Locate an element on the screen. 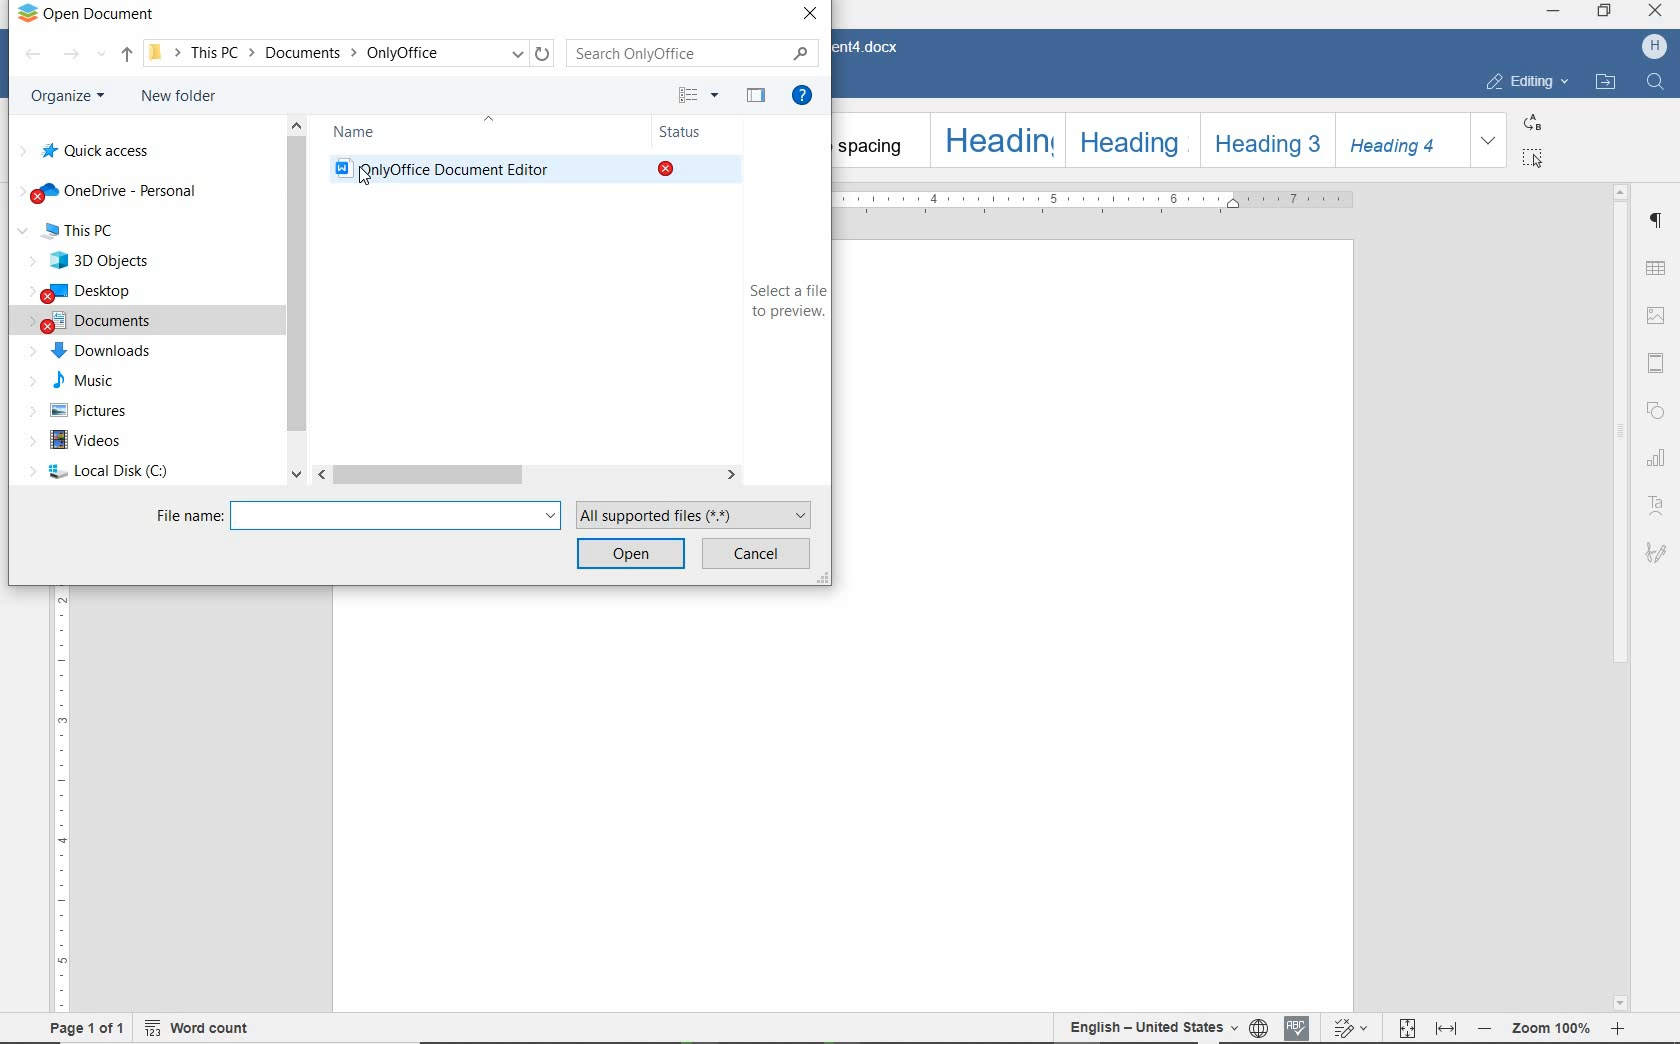 The image size is (1680, 1044). ruler is located at coordinates (61, 803).